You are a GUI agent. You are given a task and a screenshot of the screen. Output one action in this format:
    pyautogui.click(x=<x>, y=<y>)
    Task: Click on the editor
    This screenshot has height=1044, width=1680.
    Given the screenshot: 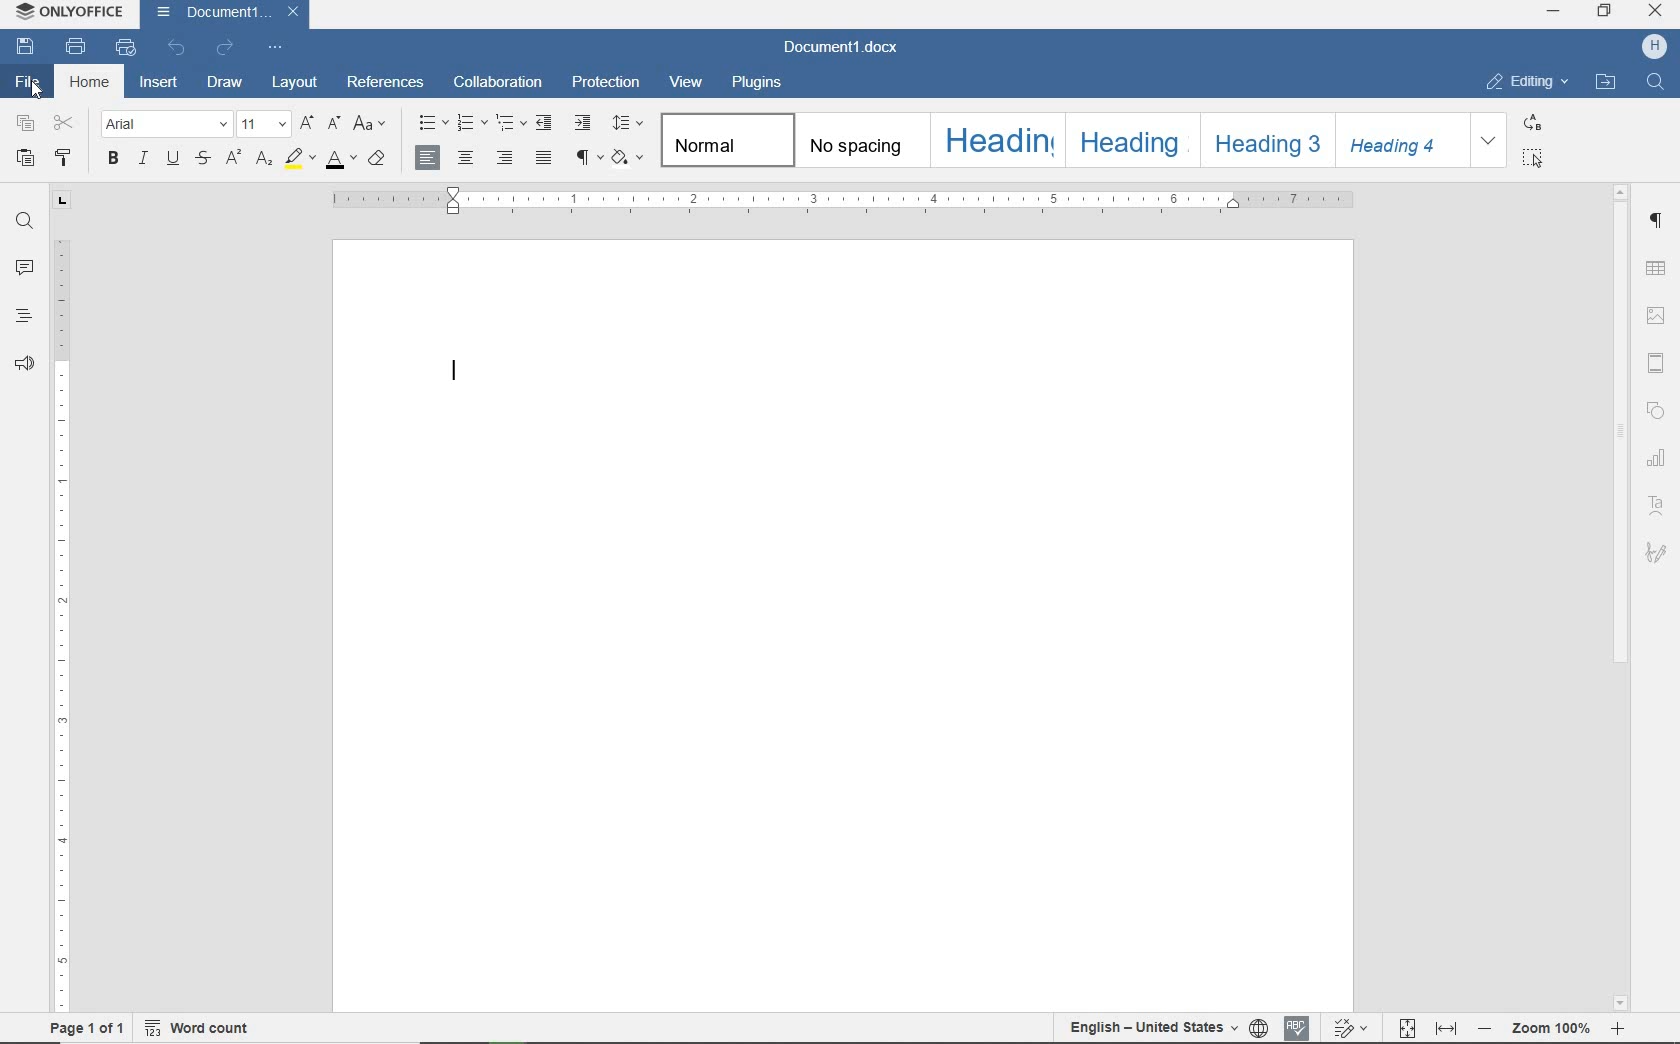 What is the action you would take?
    pyautogui.click(x=454, y=378)
    